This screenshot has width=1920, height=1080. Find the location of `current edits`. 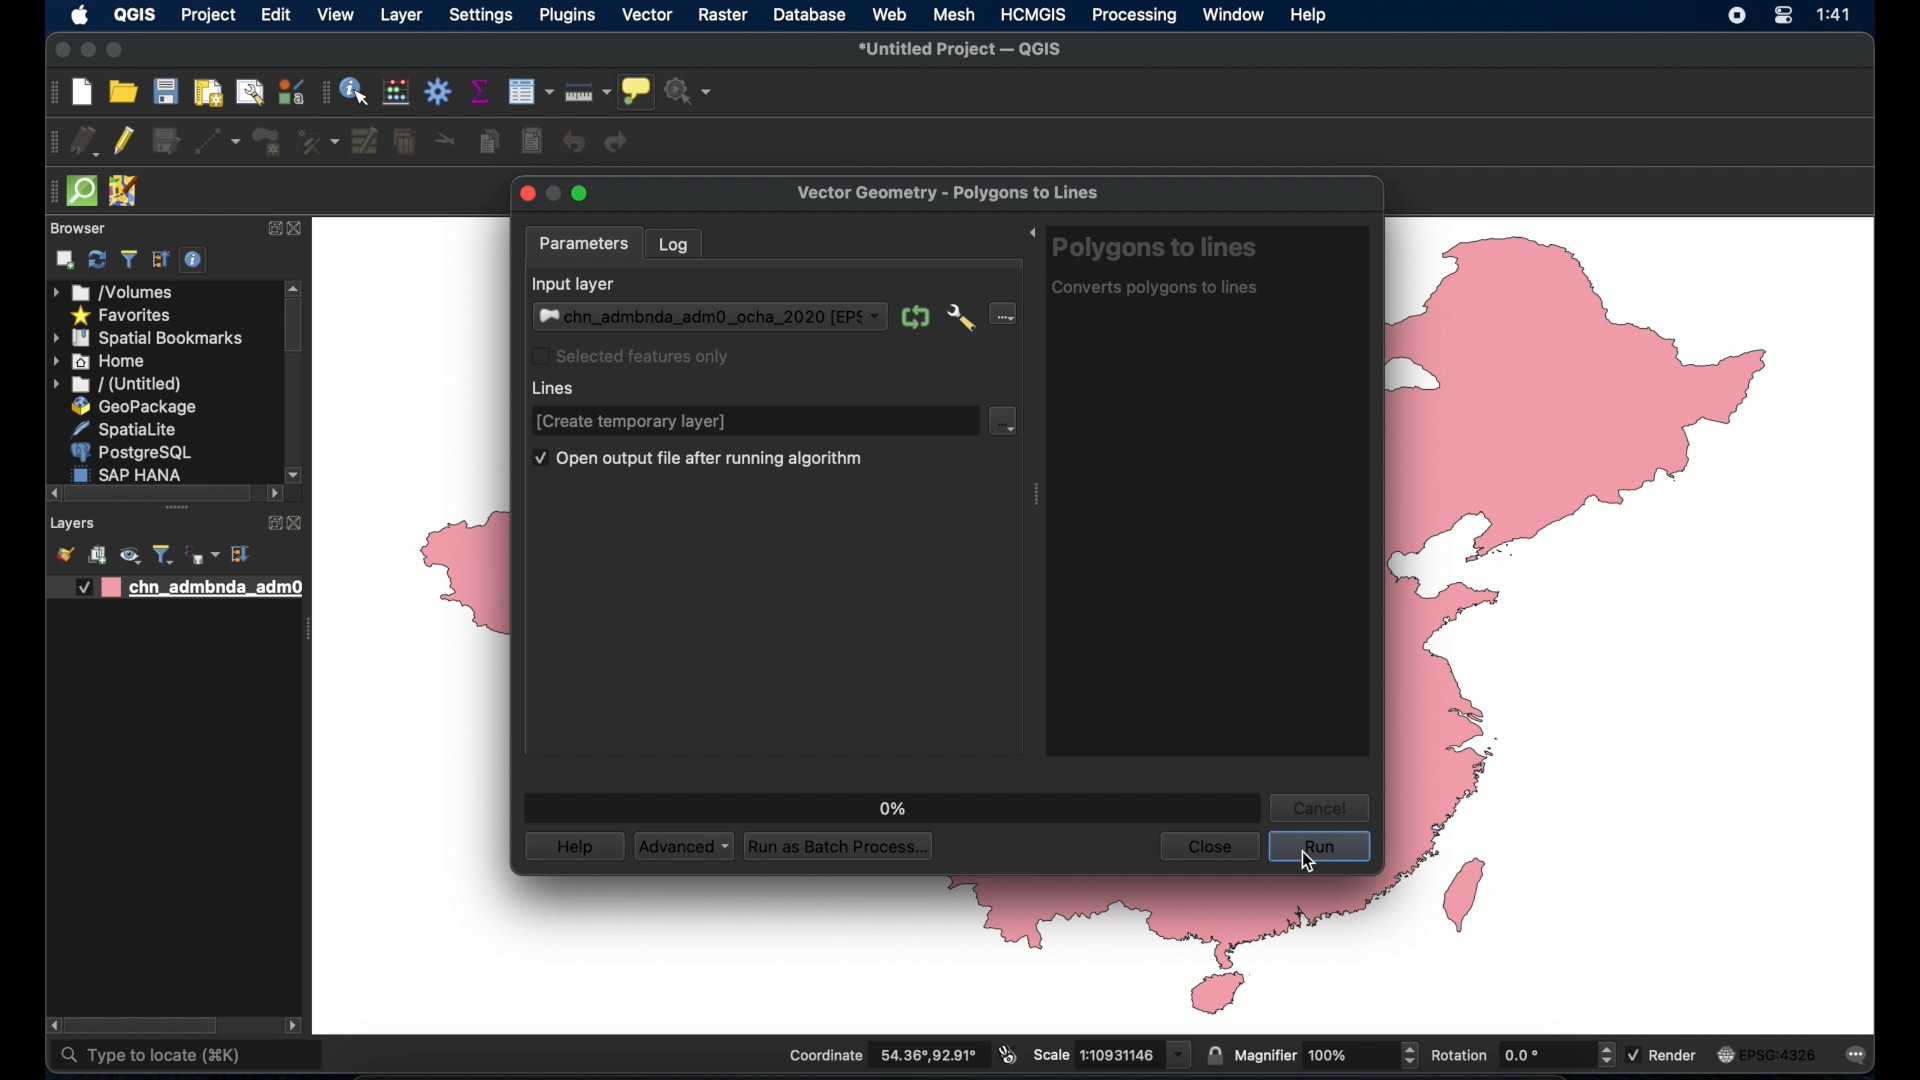

current edits is located at coordinates (86, 141).